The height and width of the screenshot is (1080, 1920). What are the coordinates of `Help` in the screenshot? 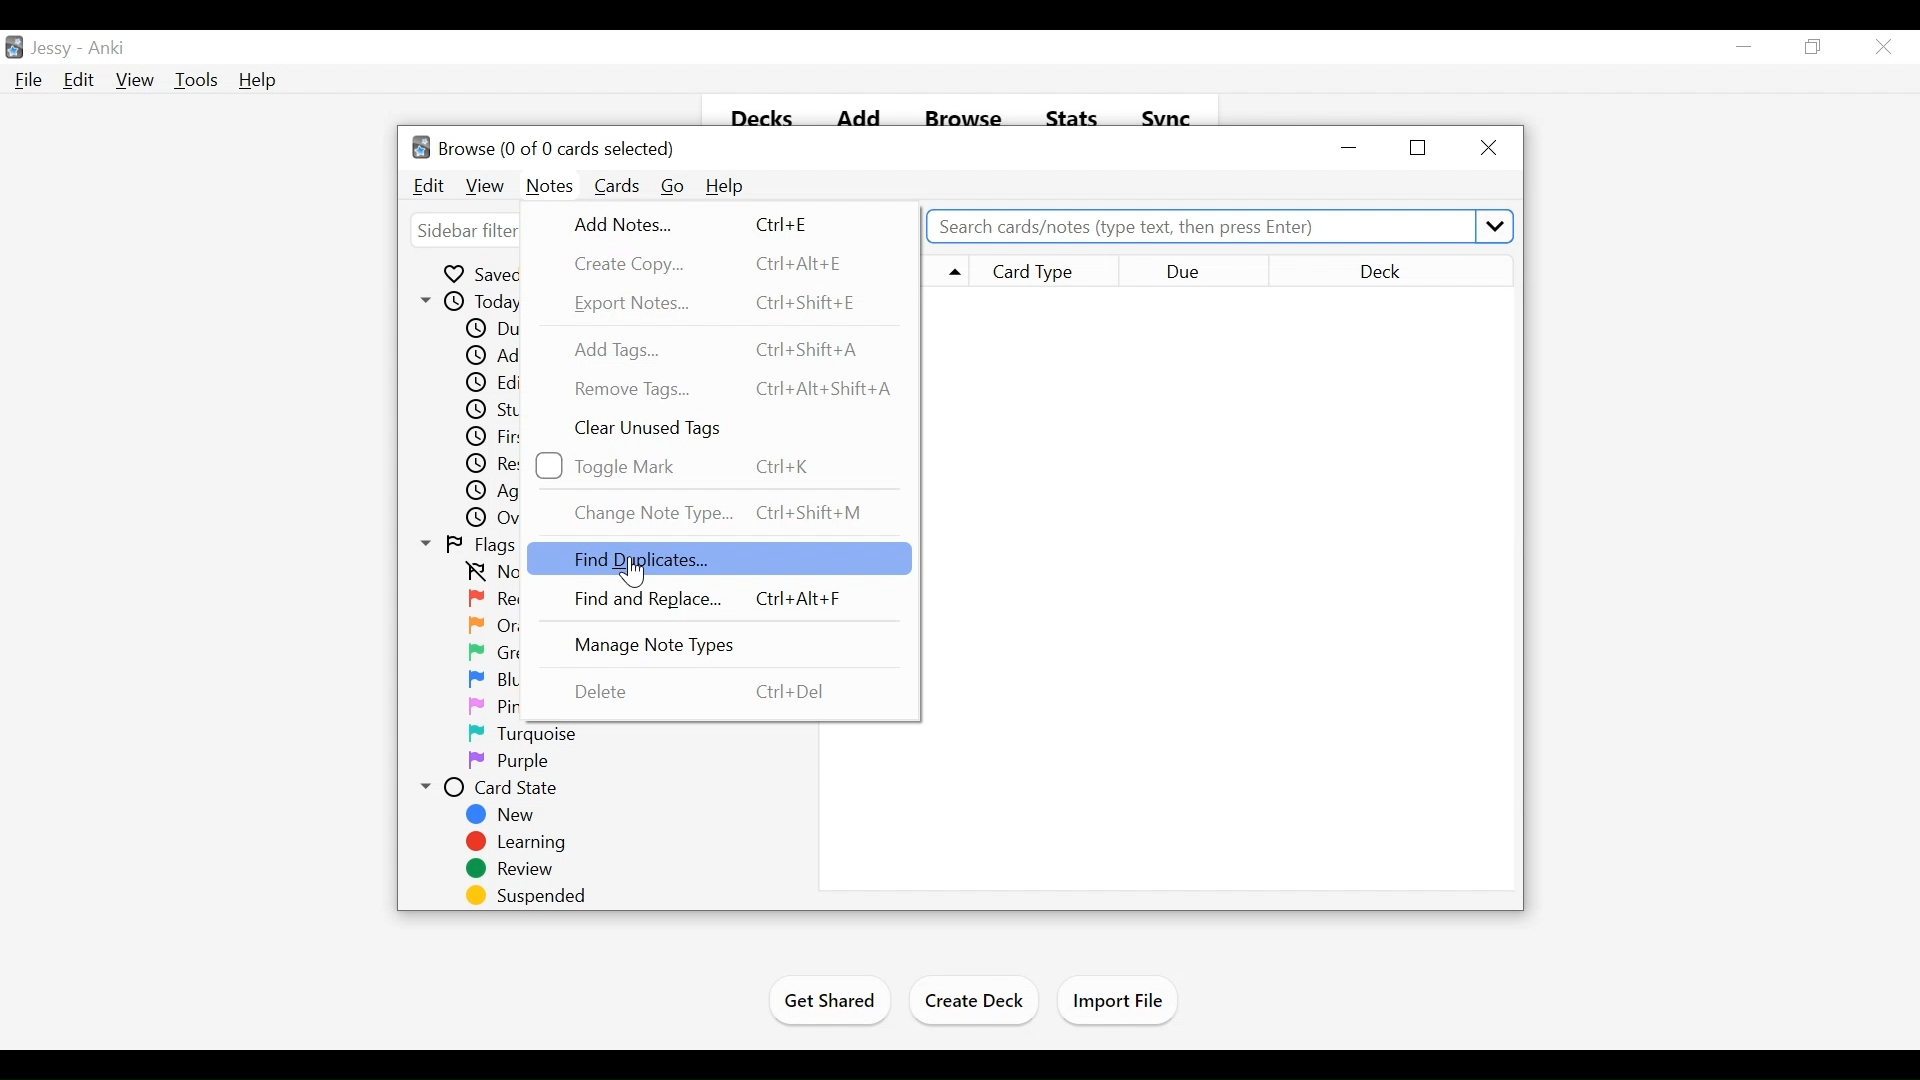 It's located at (725, 187).